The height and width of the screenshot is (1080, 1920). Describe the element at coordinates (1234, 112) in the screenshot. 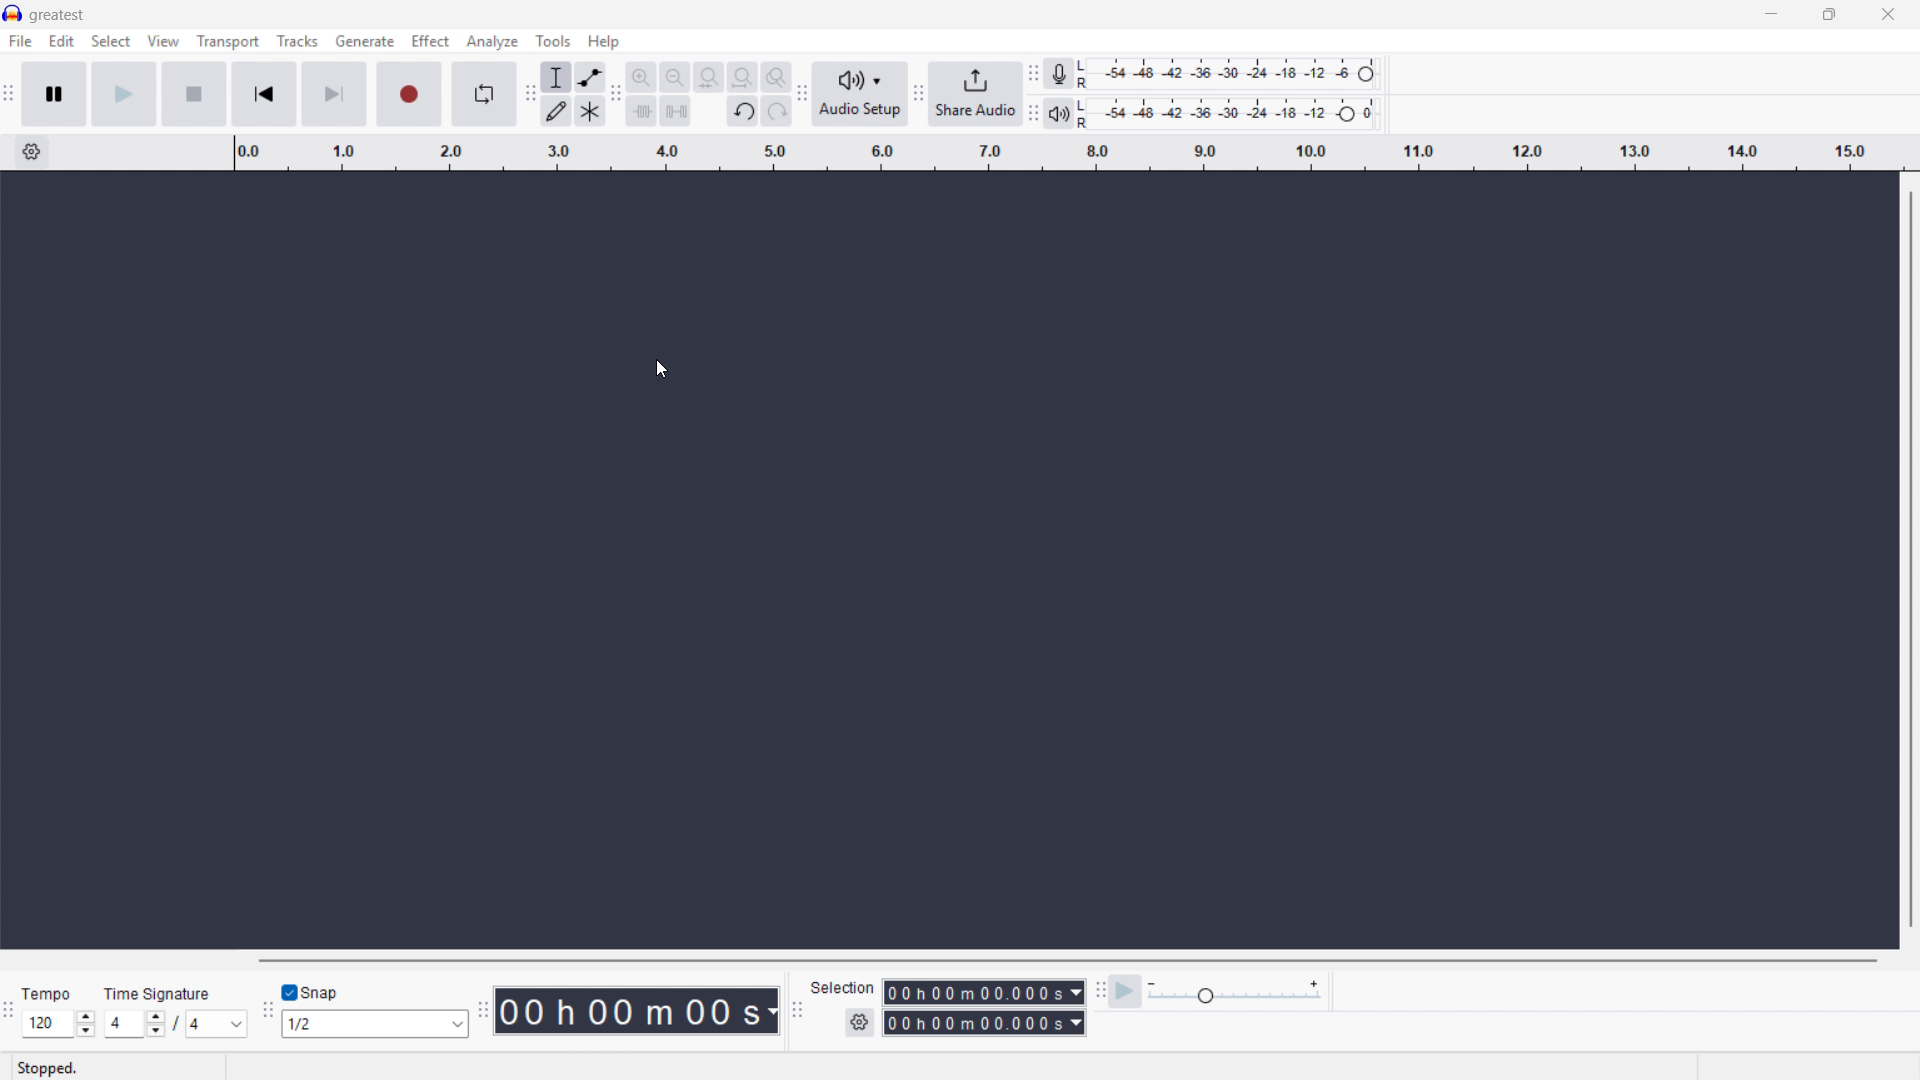

I see `Playback level ` at that location.